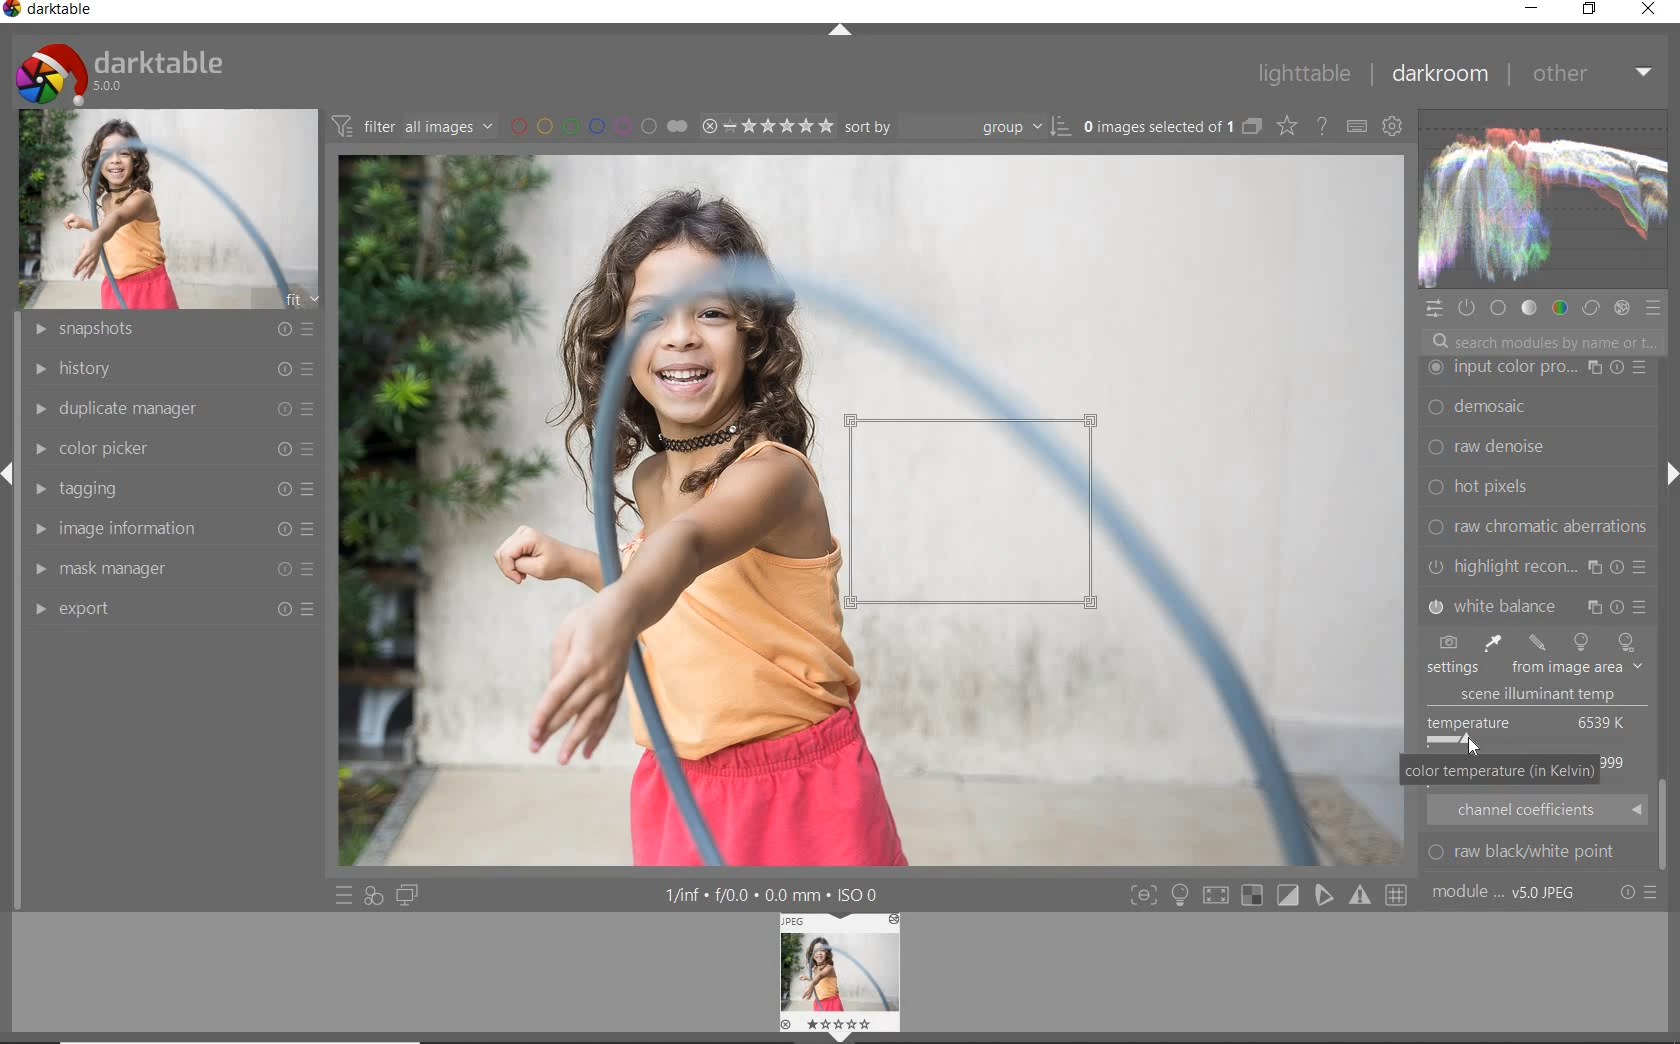 Image resolution: width=1680 pixels, height=1044 pixels. I want to click on waveform, so click(1541, 198).